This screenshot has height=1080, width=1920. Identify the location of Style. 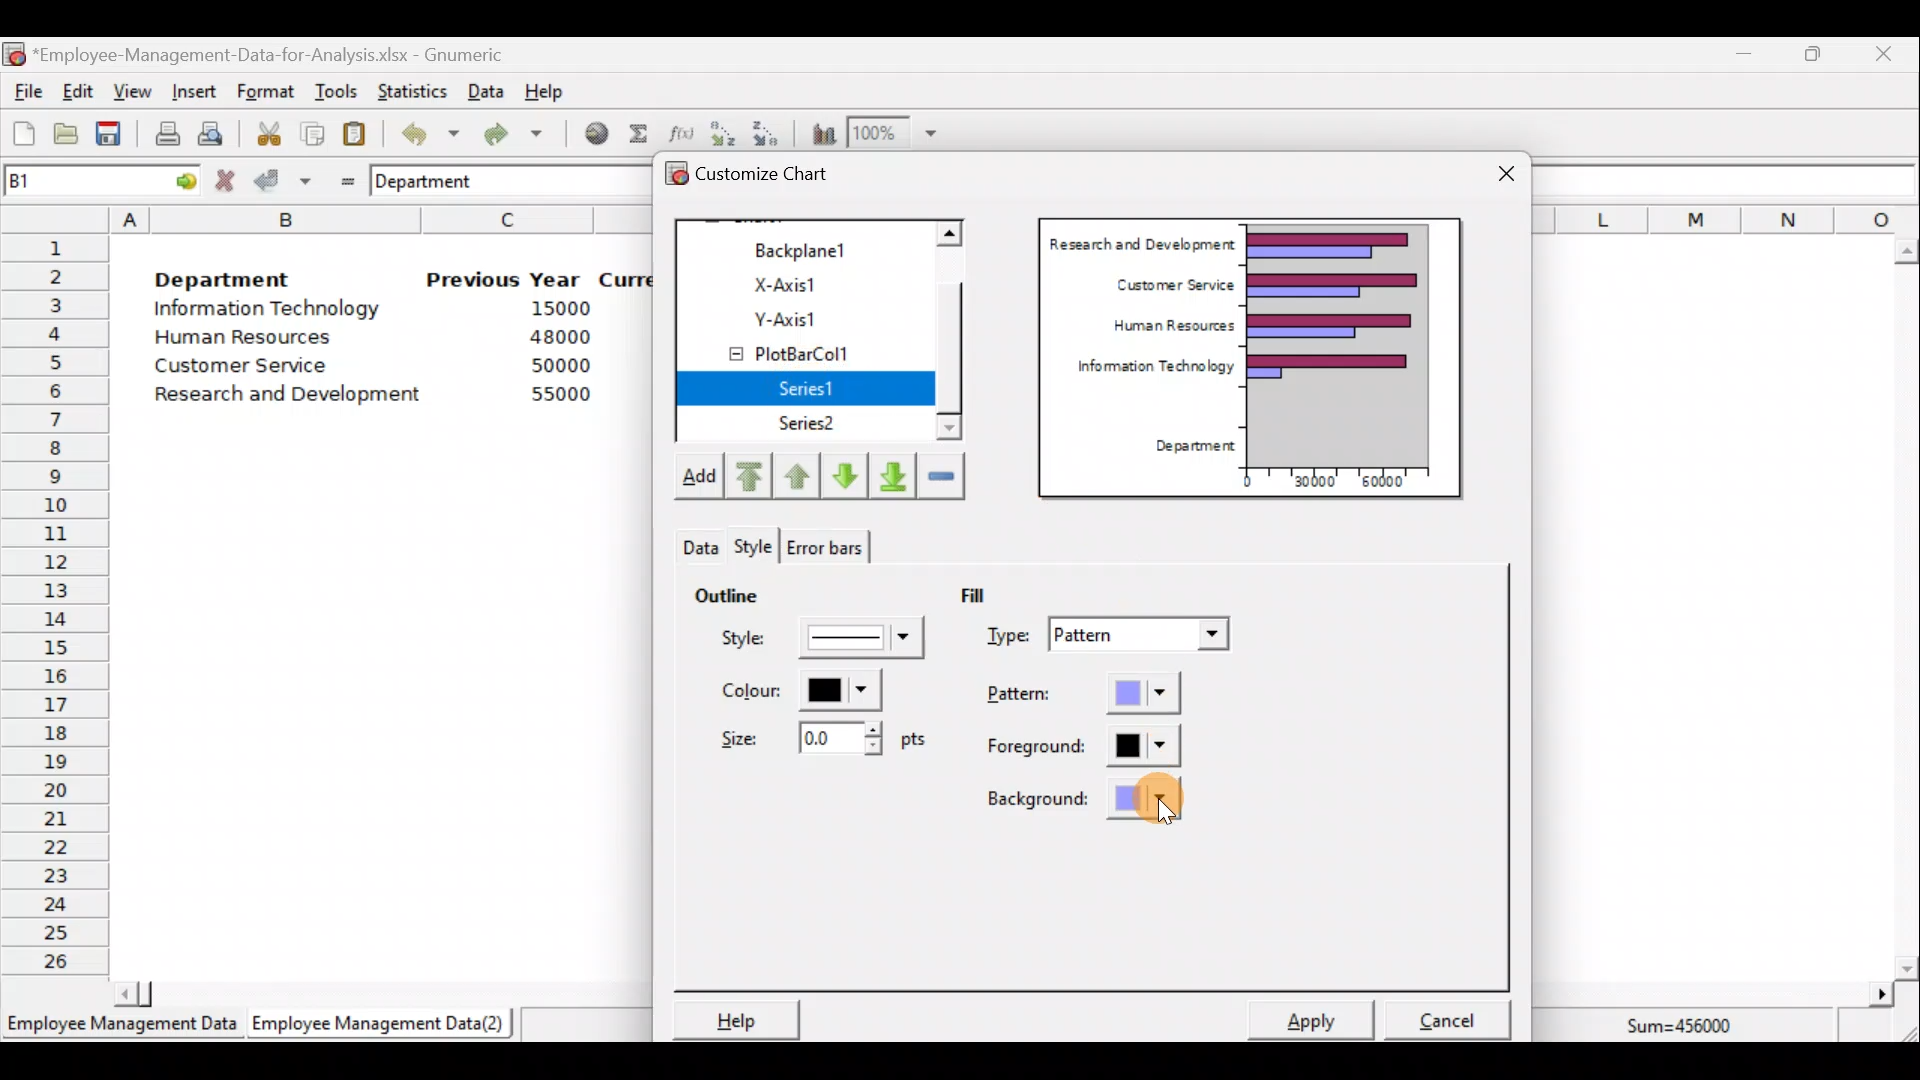
(826, 643).